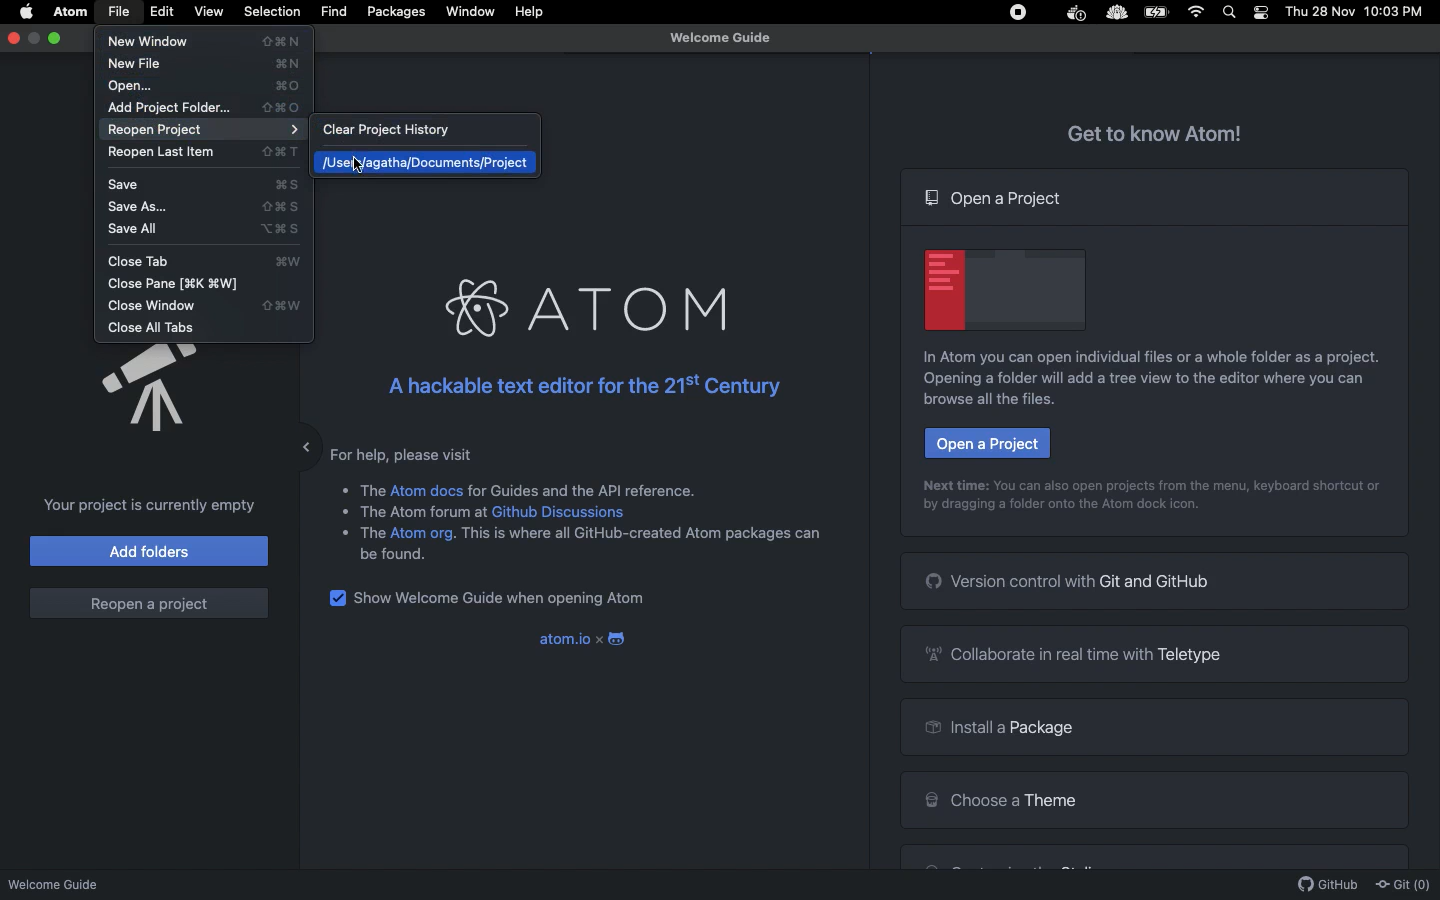  What do you see at coordinates (578, 386) in the screenshot?
I see `A hackable history` at bounding box center [578, 386].